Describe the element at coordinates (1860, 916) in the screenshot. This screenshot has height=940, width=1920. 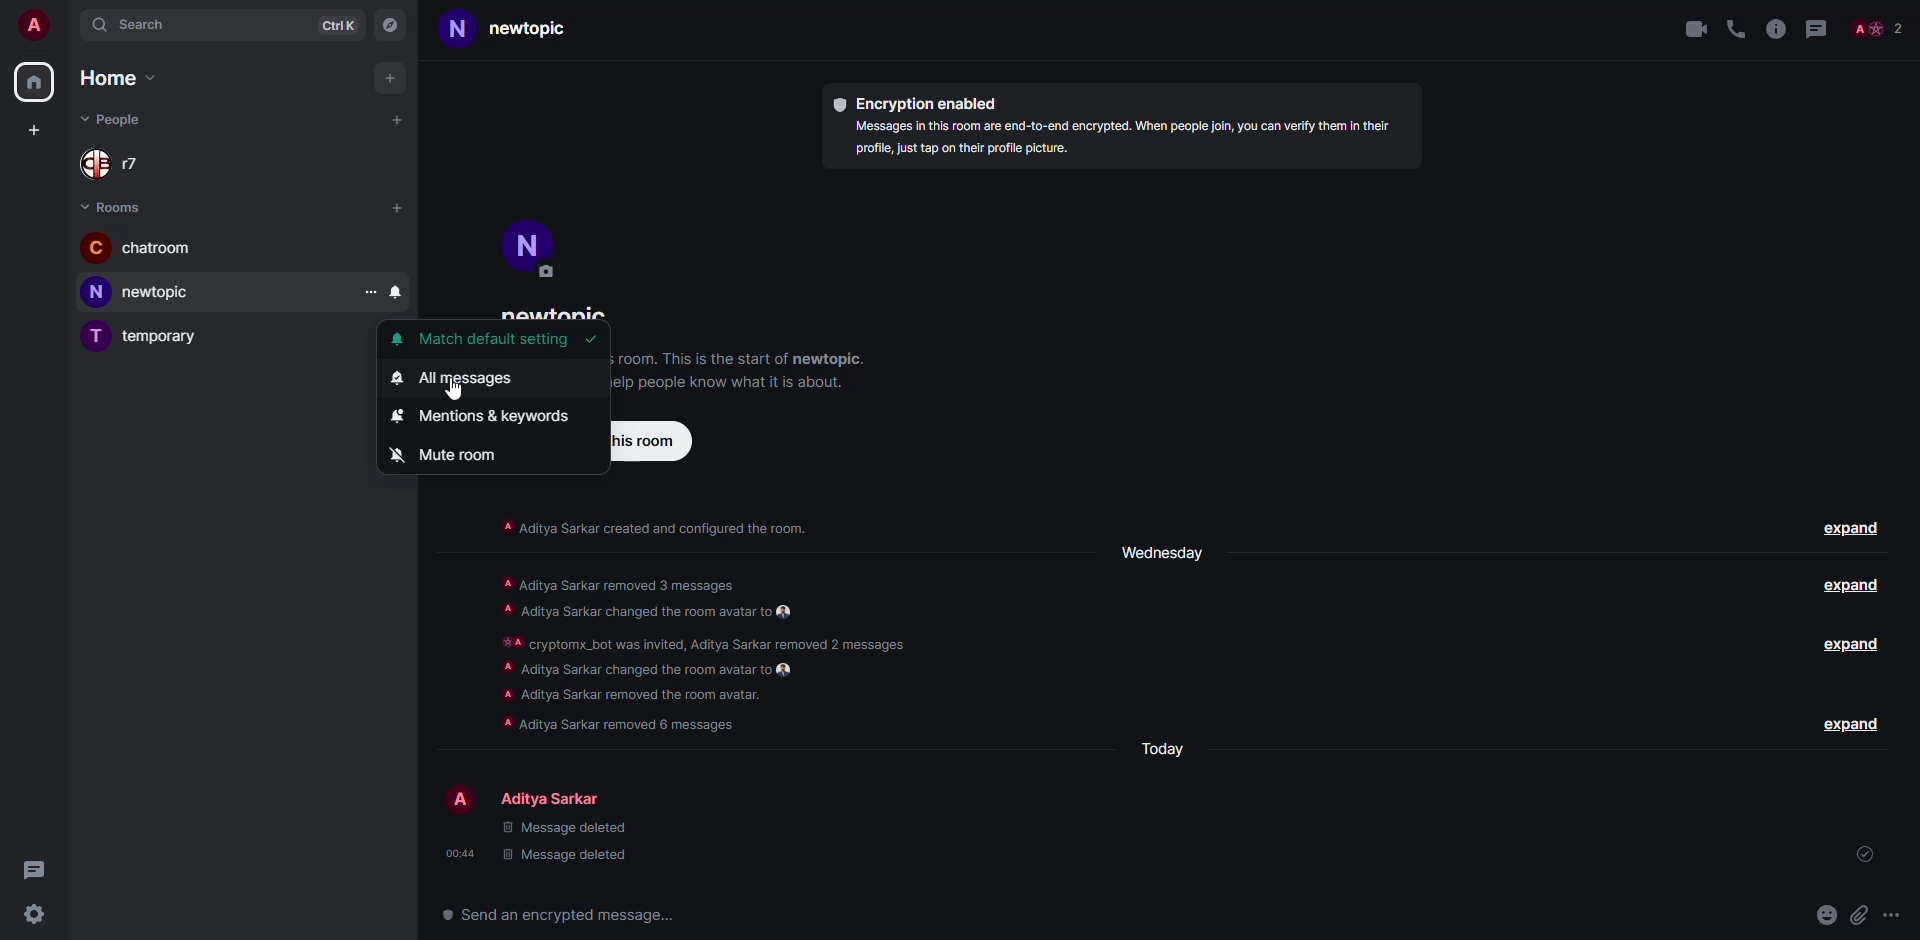
I see `attach` at that location.